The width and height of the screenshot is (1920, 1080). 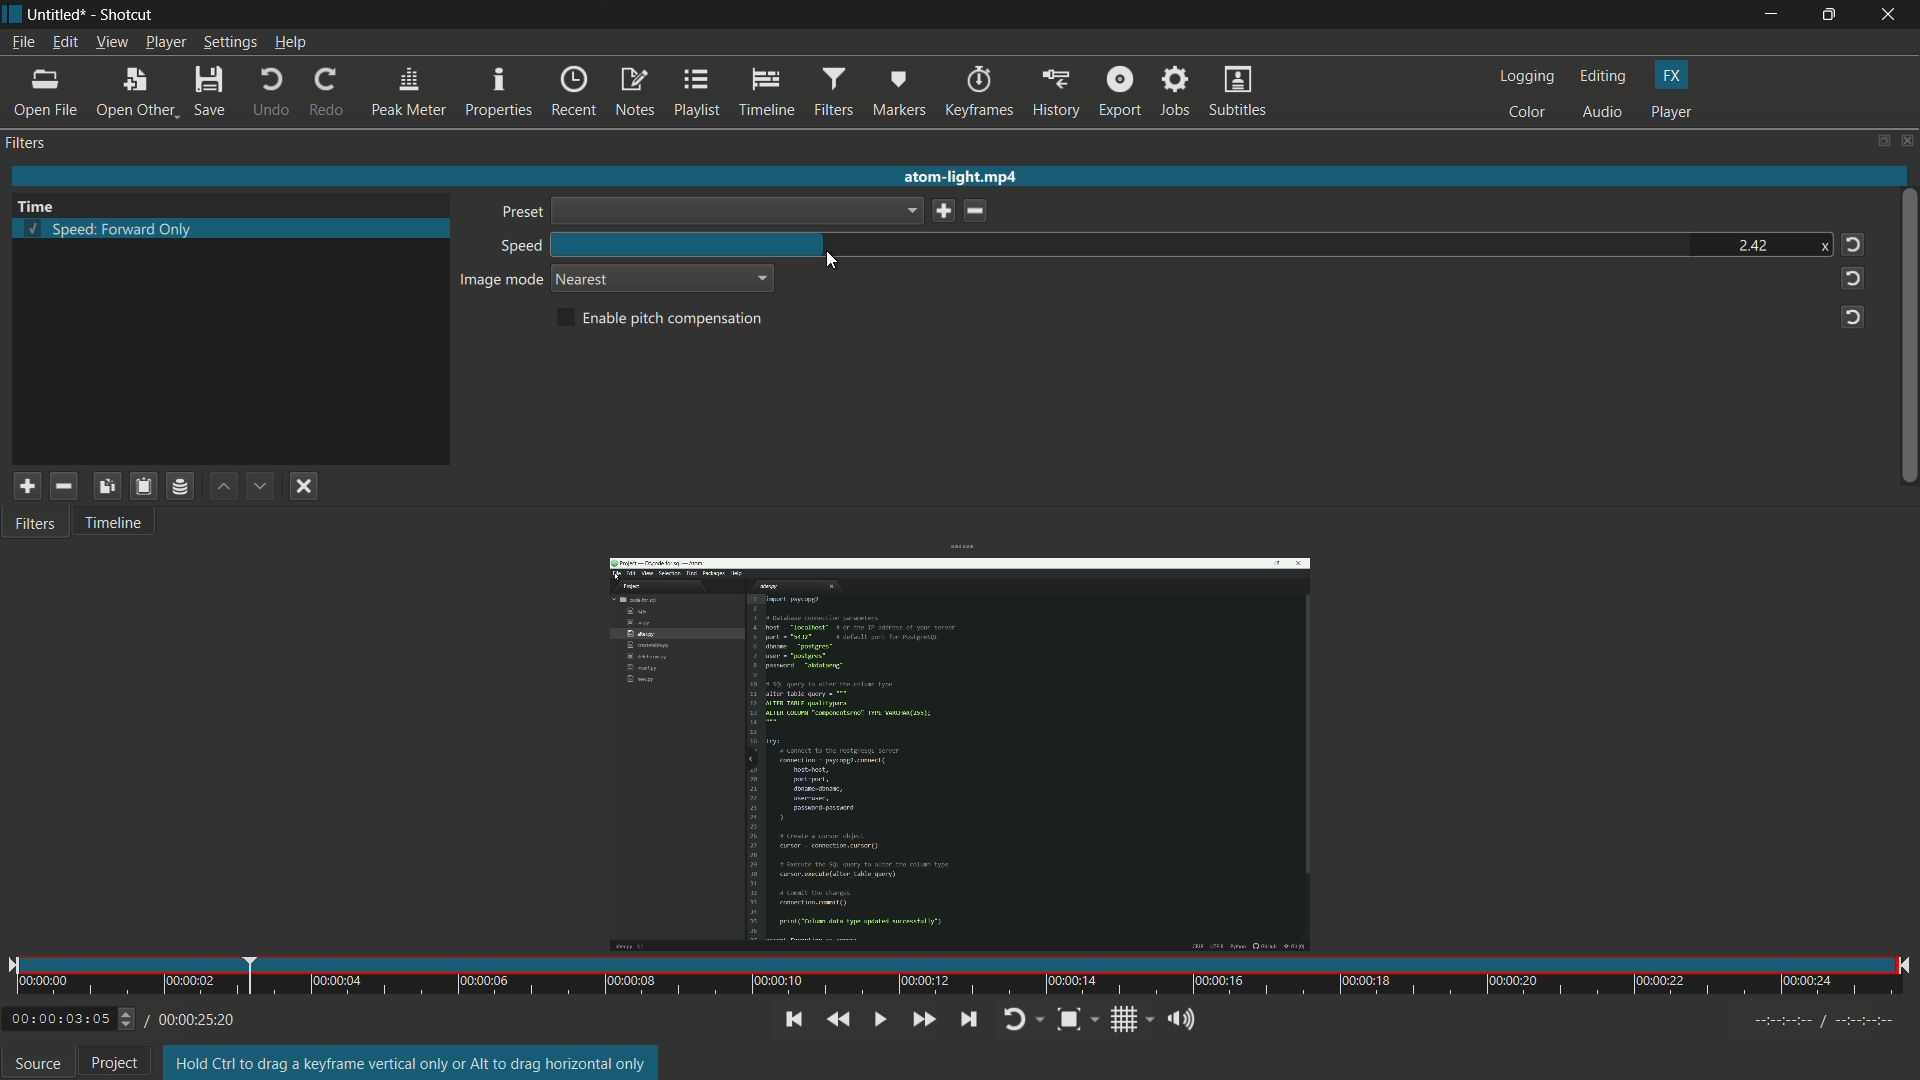 What do you see at coordinates (518, 247) in the screenshot?
I see `speed` at bounding box center [518, 247].